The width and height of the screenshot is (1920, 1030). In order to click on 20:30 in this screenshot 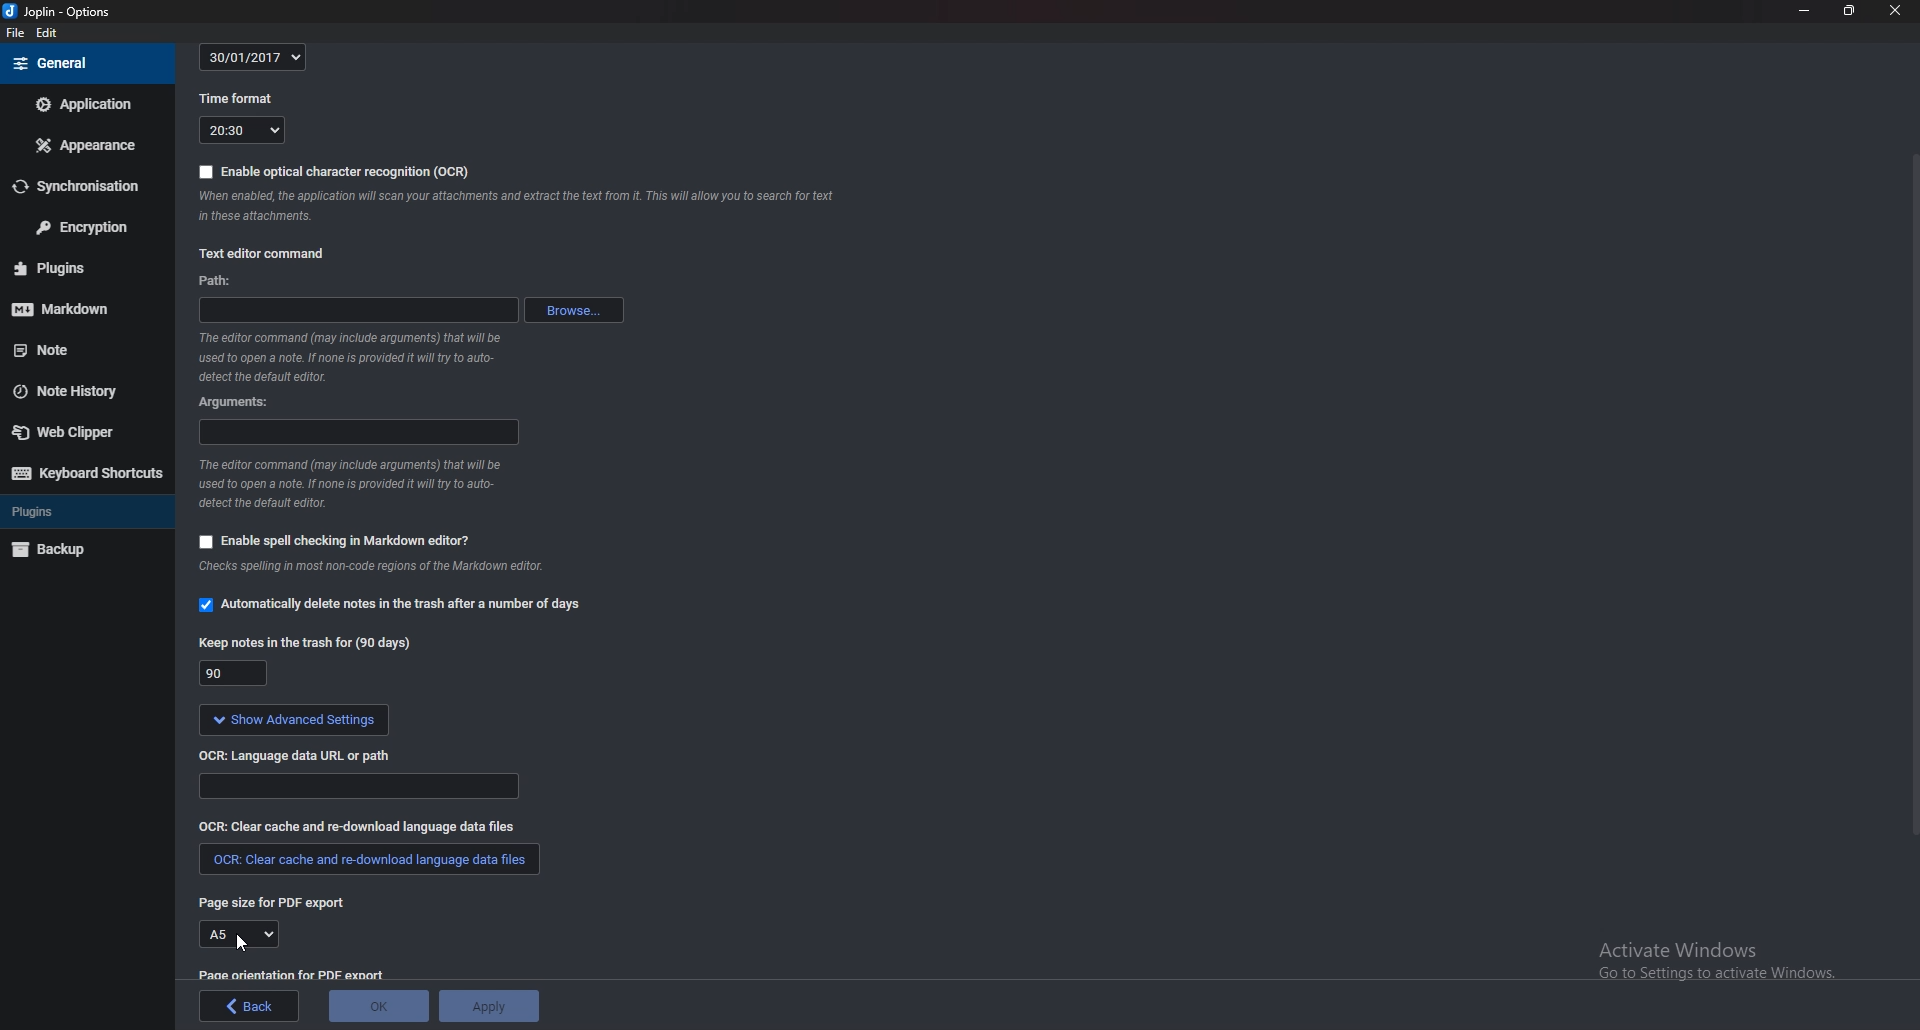, I will do `click(241, 132)`.